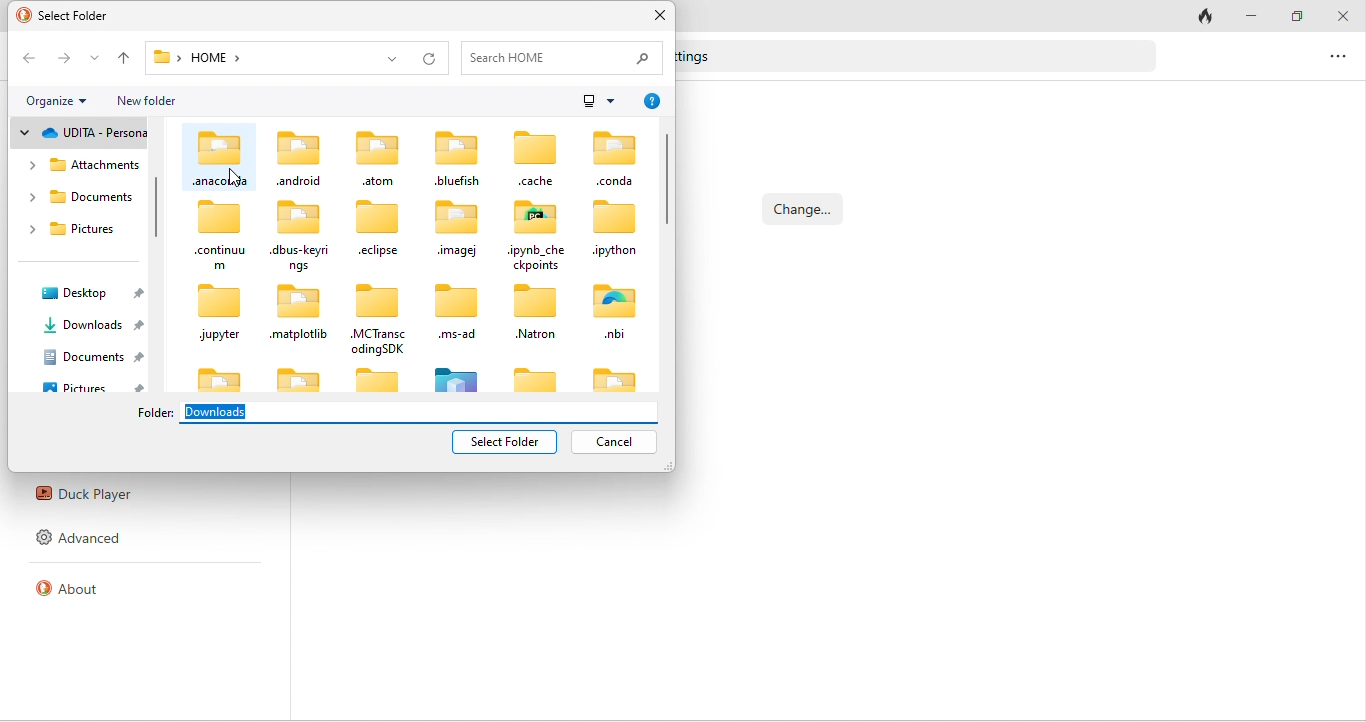 The width and height of the screenshot is (1366, 722). Describe the element at coordinates (702, 57) in the screenshot. I see `text` at that location.